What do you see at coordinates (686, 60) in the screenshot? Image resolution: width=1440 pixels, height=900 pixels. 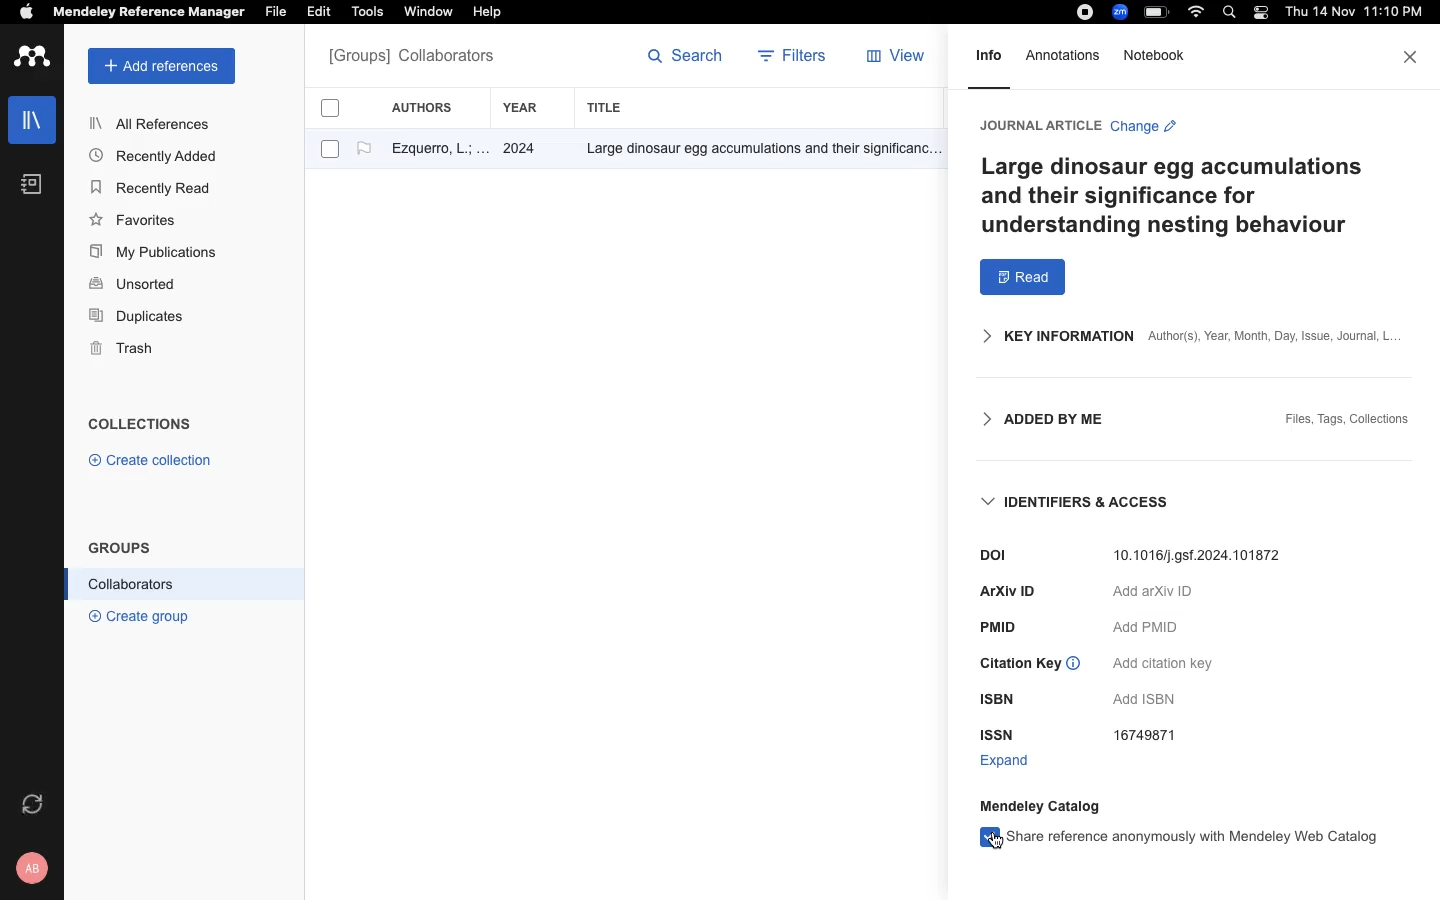 I see `search` at bounding box center [686, 60].